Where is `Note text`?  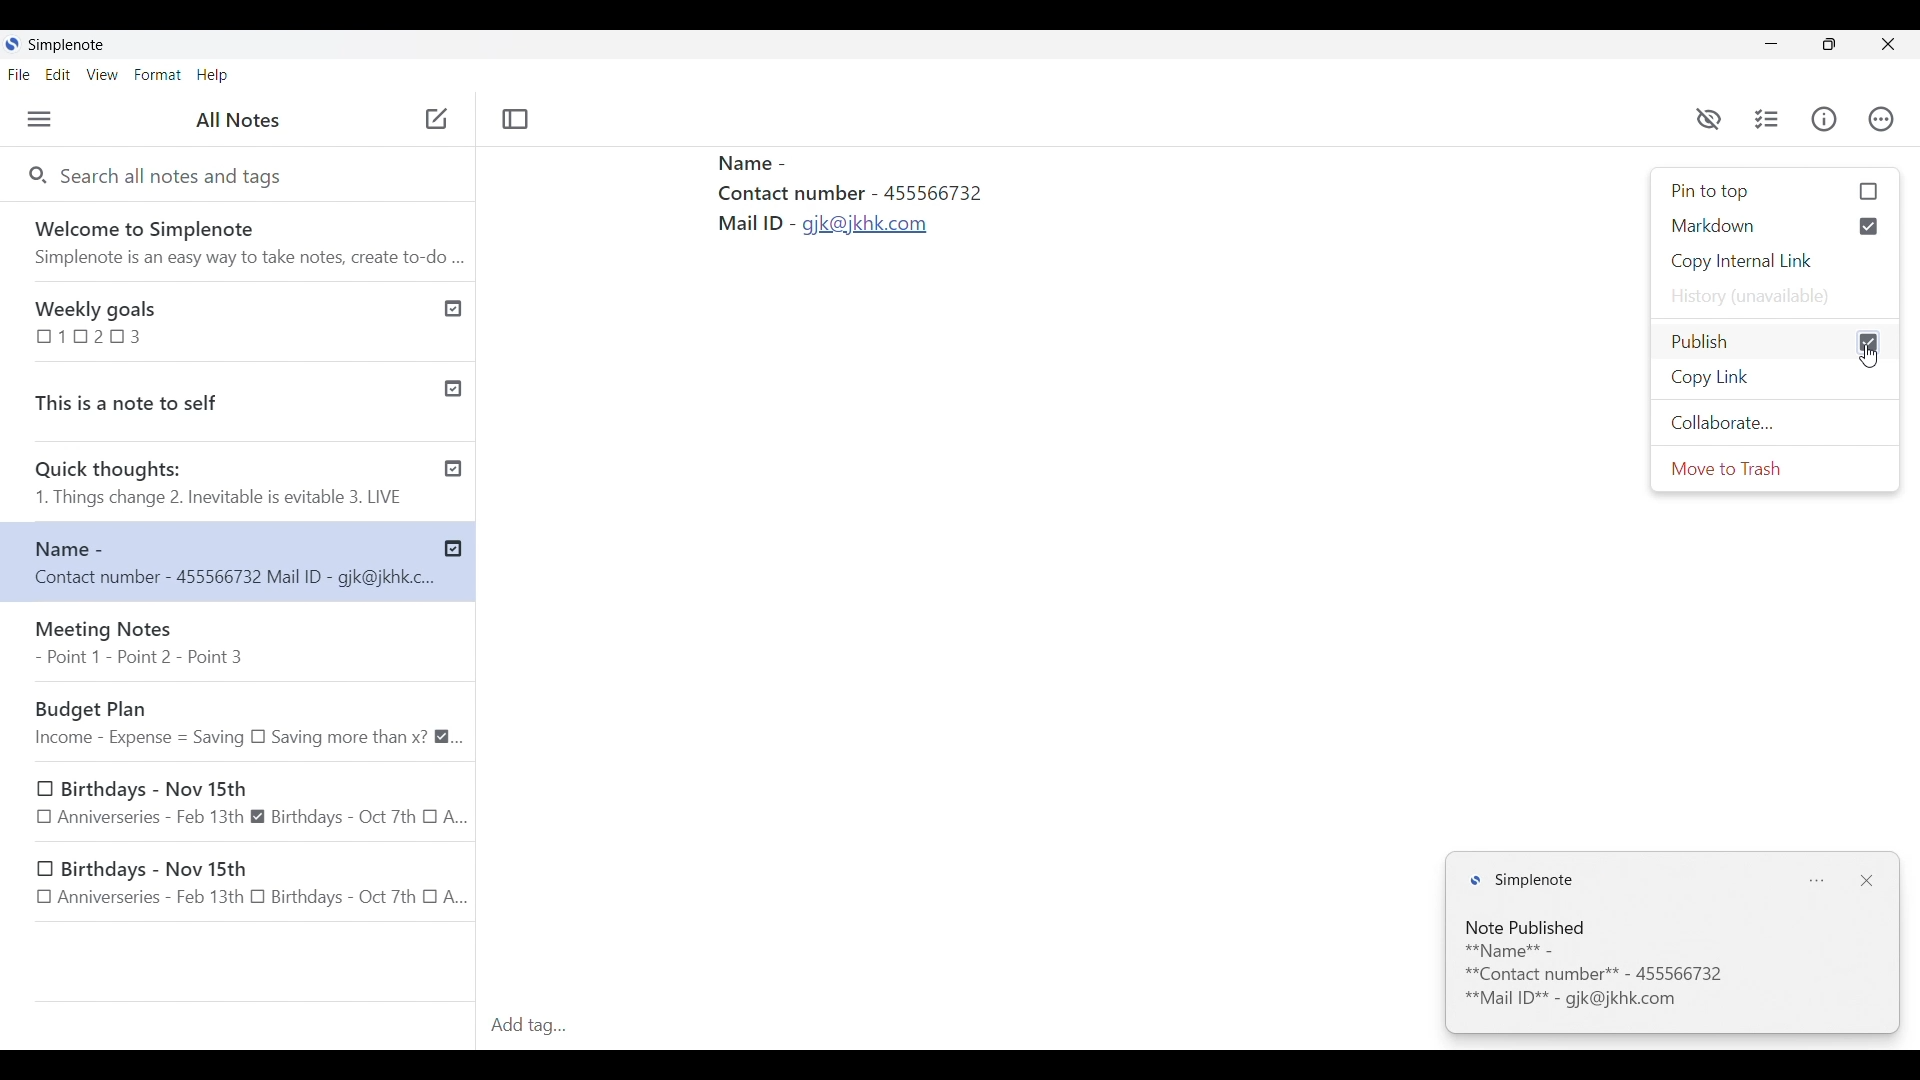 Note text is located at coordinates (1667, 977).